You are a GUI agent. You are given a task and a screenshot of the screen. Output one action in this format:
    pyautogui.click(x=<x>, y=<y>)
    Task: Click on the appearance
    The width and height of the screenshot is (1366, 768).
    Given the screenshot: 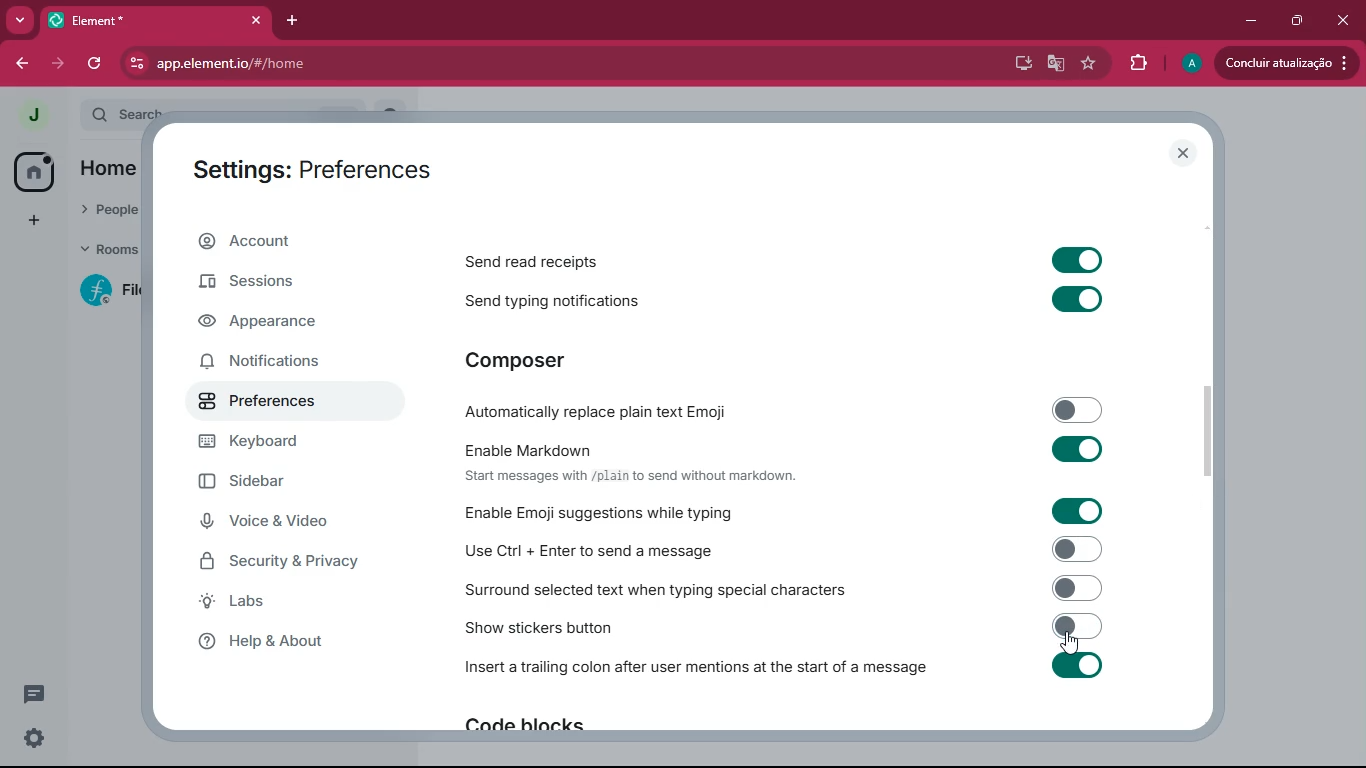 What is the action you would take?
    pyautogui.click(x=283, y=324)
    